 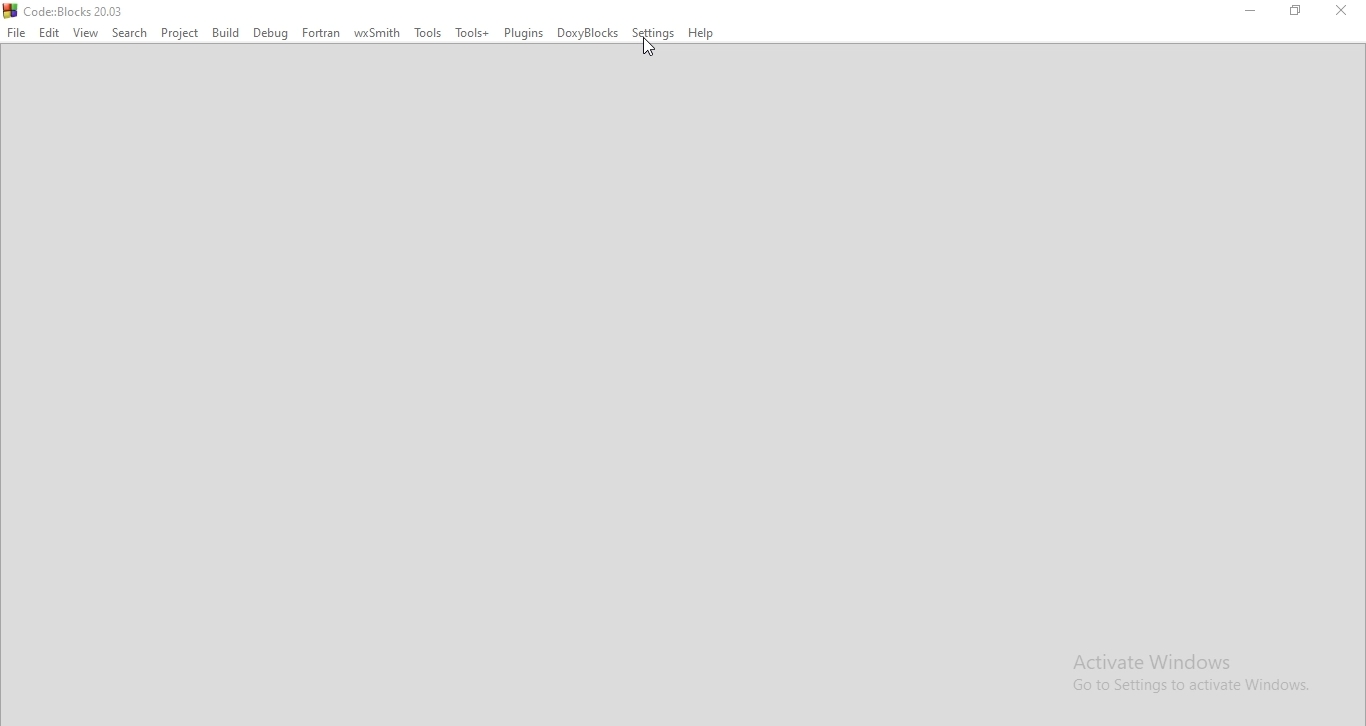 What do you see at coordinates (225, 32) in the screenshot?
I see `Bulid` at bounding box center [225, 32].